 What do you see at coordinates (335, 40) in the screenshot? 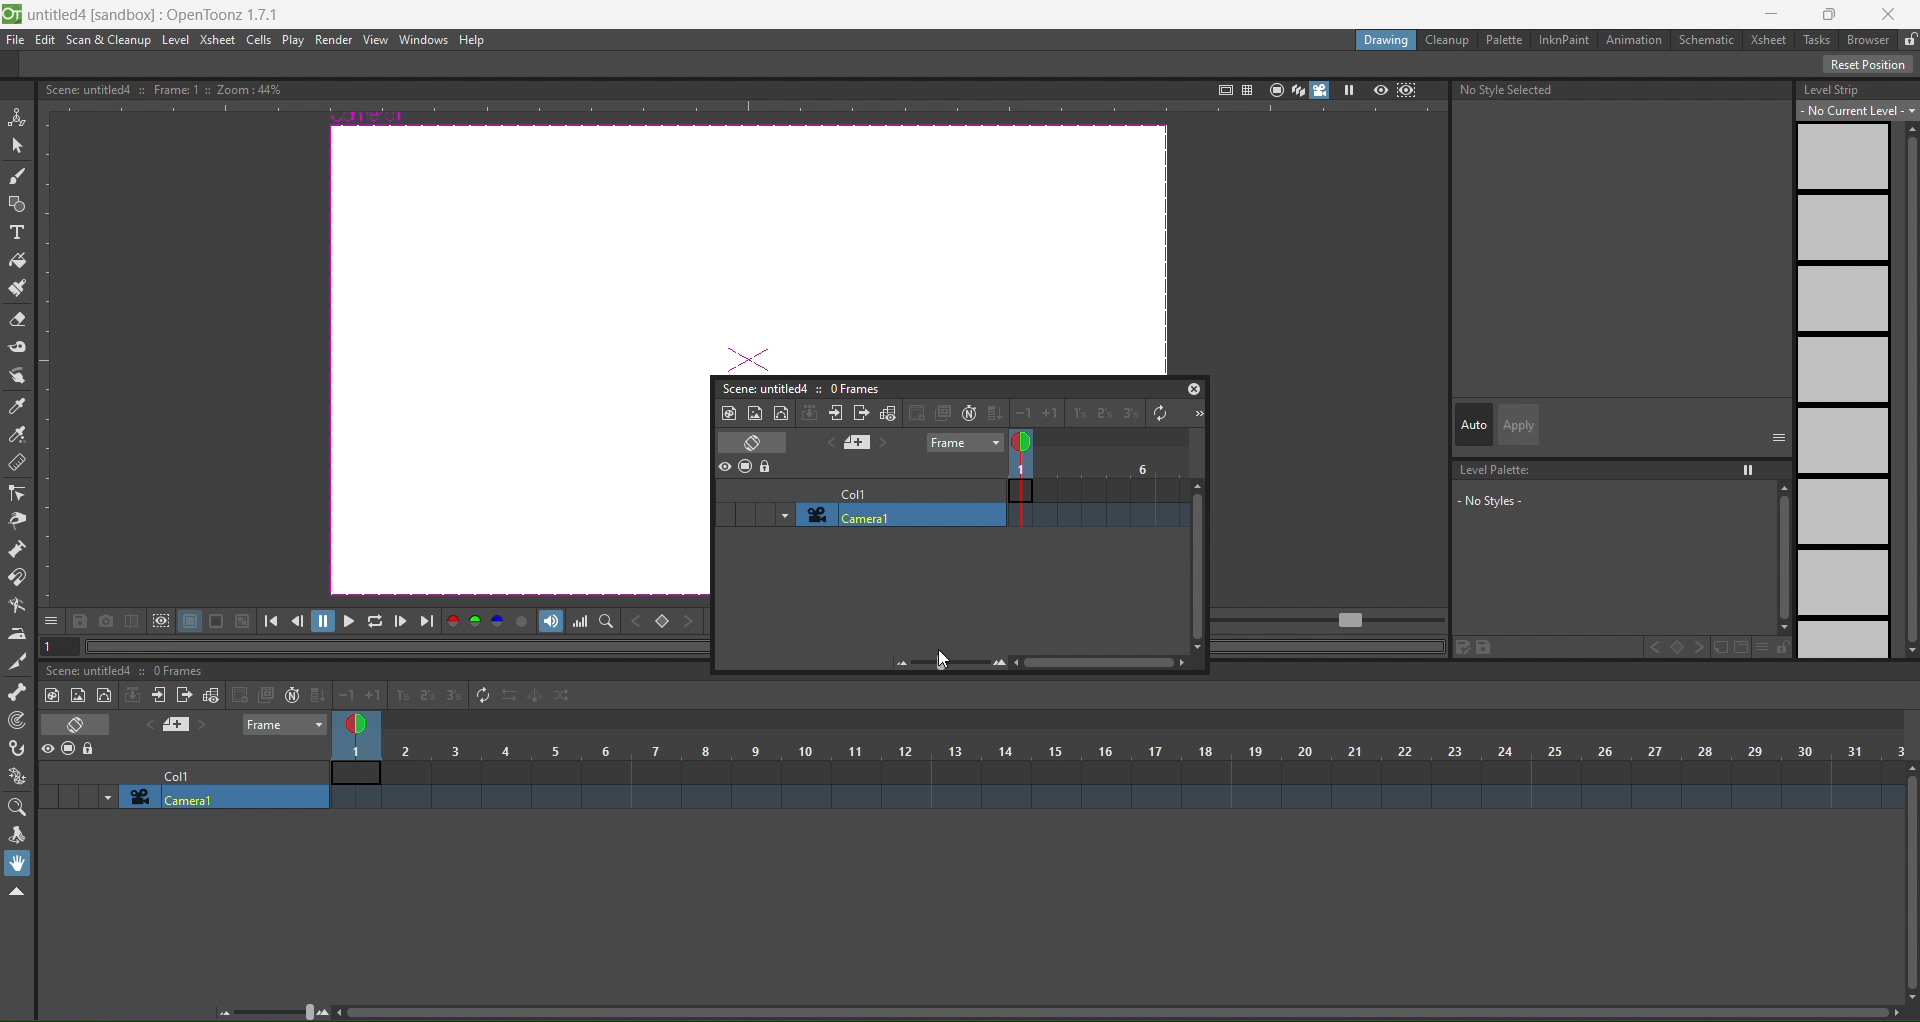
I see `render` at bounding box center [335, 40].